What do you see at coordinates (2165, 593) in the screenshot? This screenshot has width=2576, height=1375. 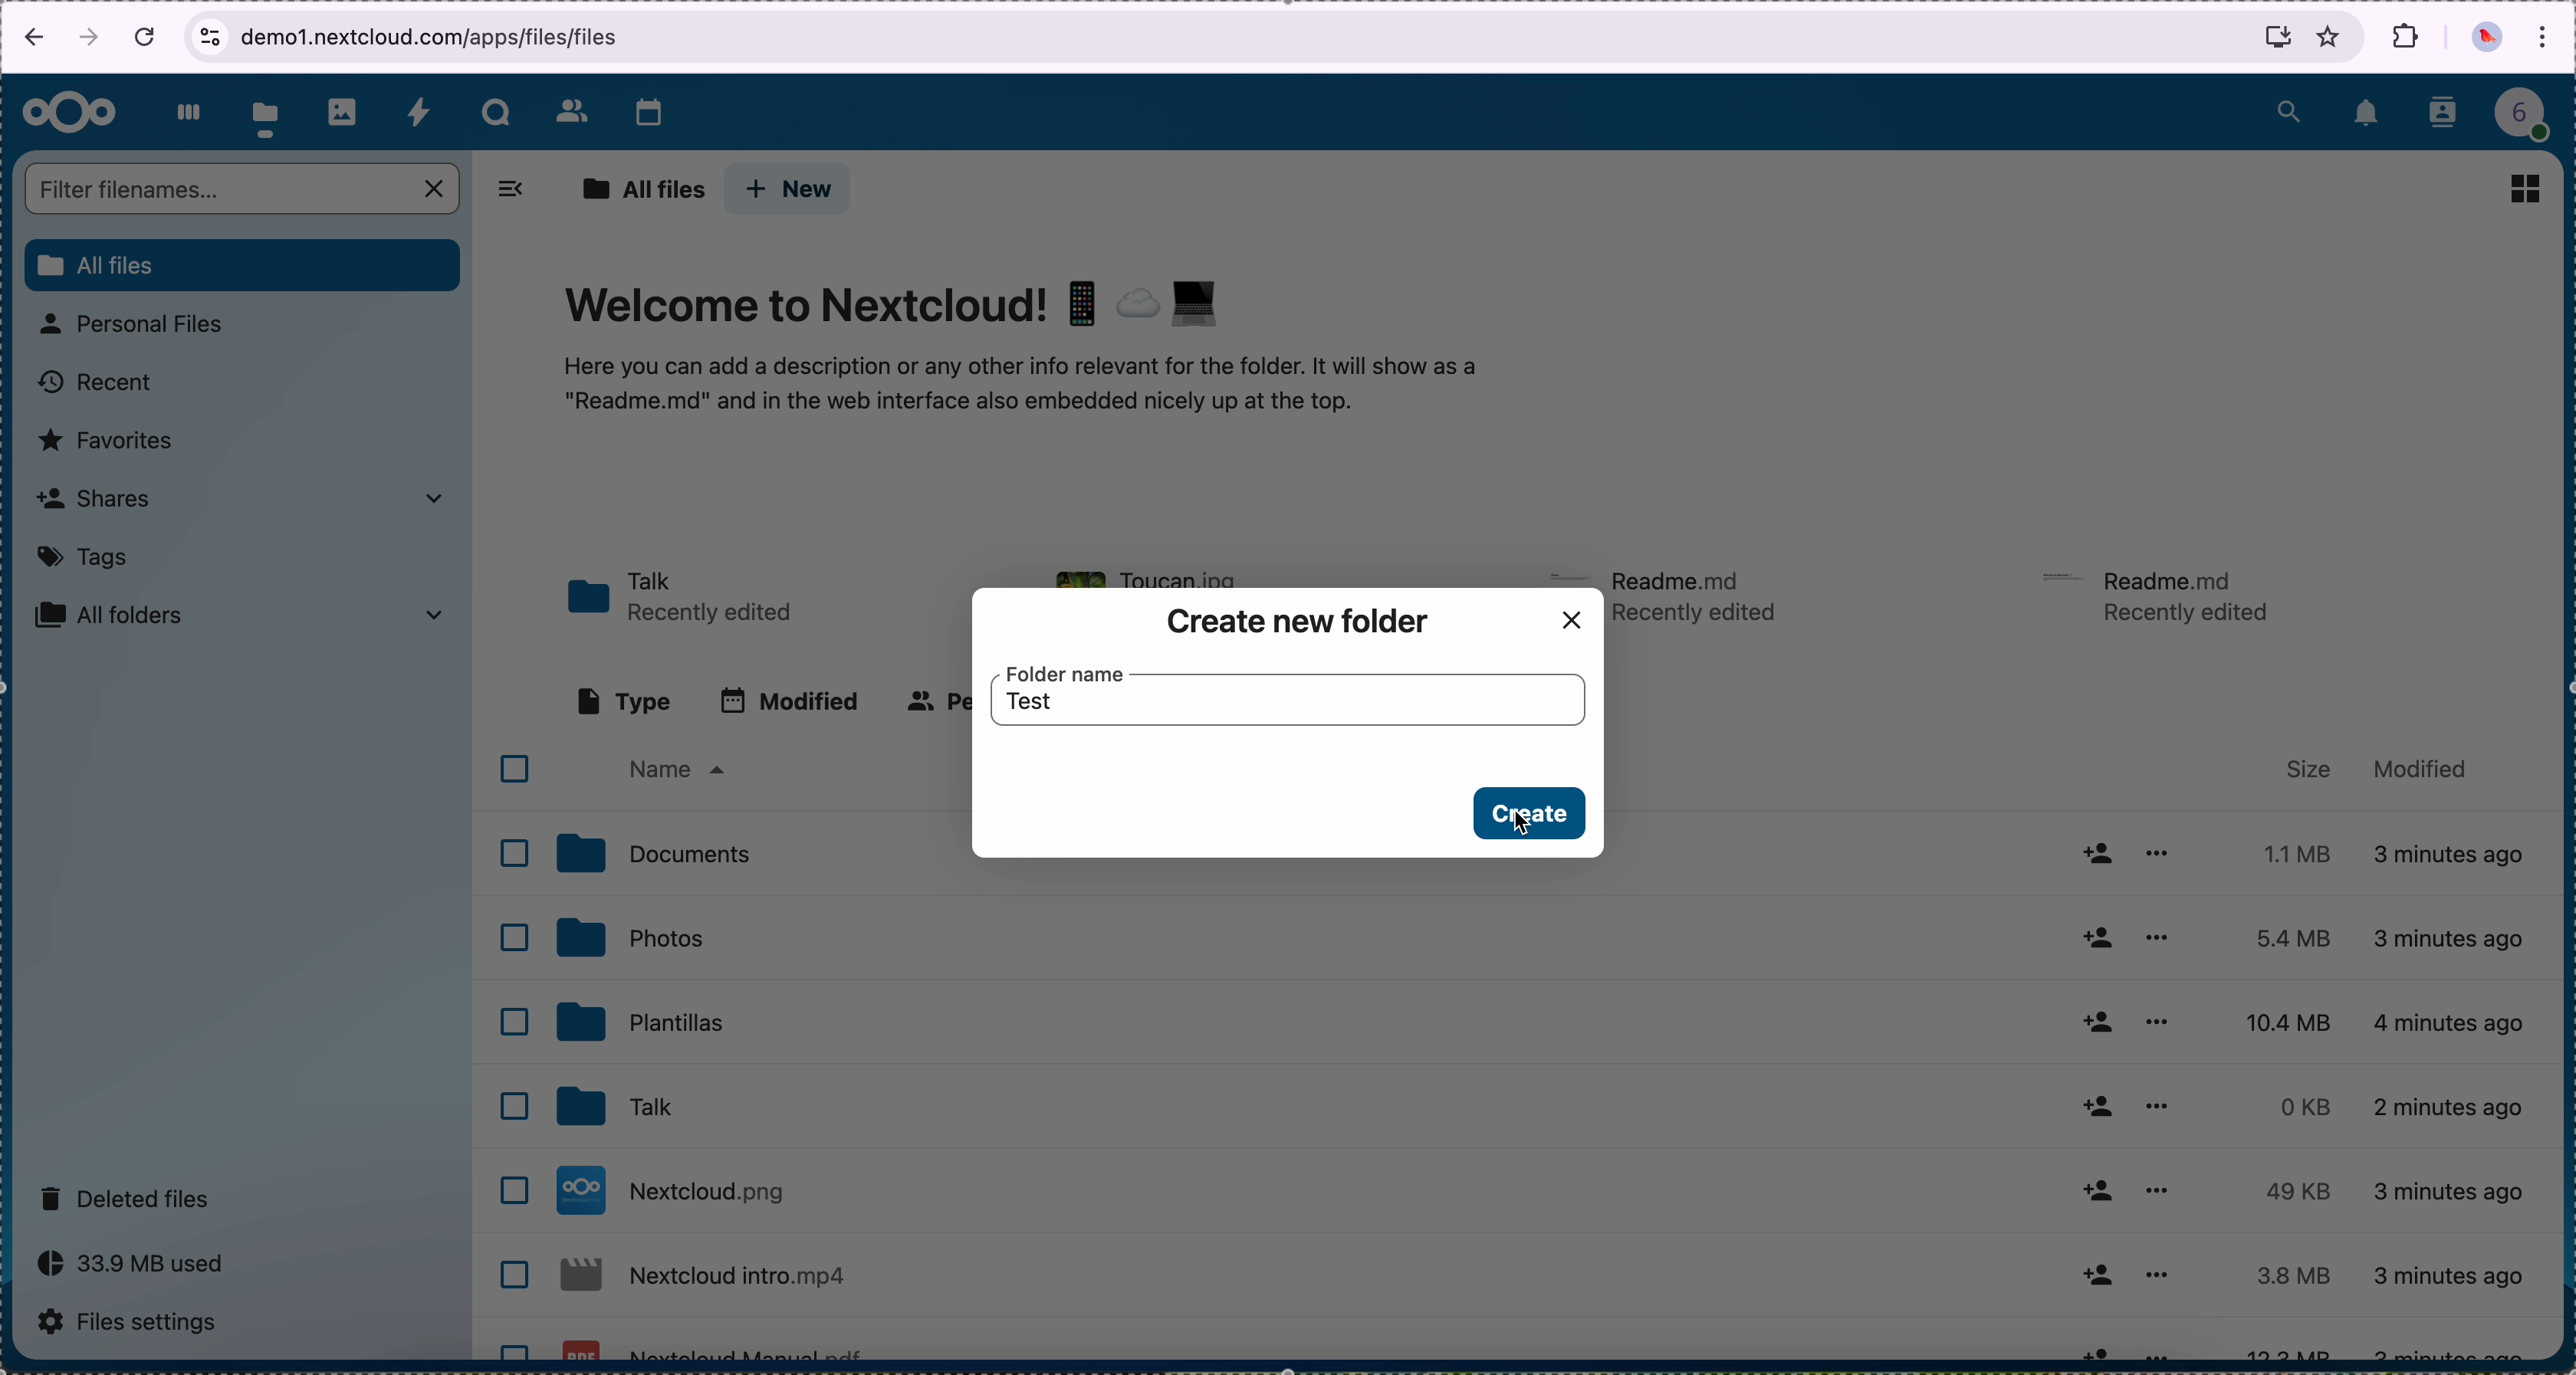 I see `readme file` at bounding box center [2165, 593].